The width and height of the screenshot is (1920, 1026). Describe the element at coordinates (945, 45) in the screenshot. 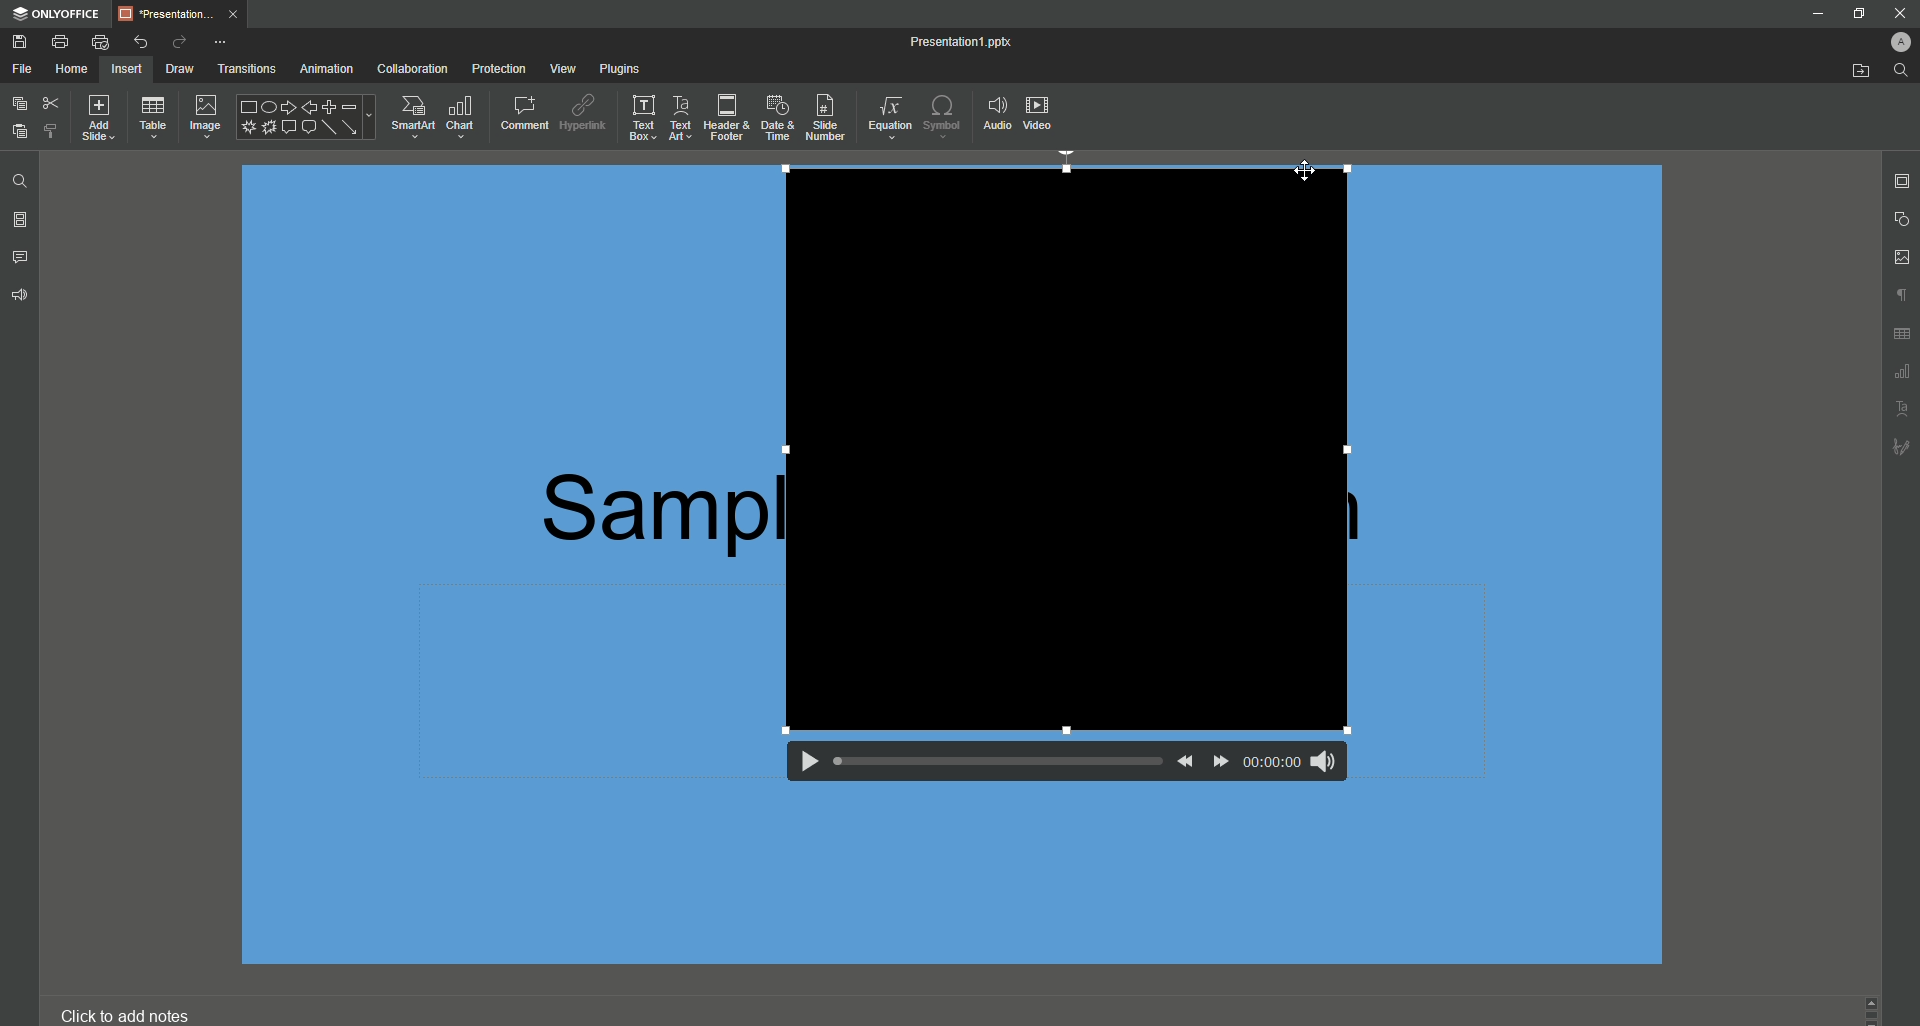

I see `Presentation1` at that location.